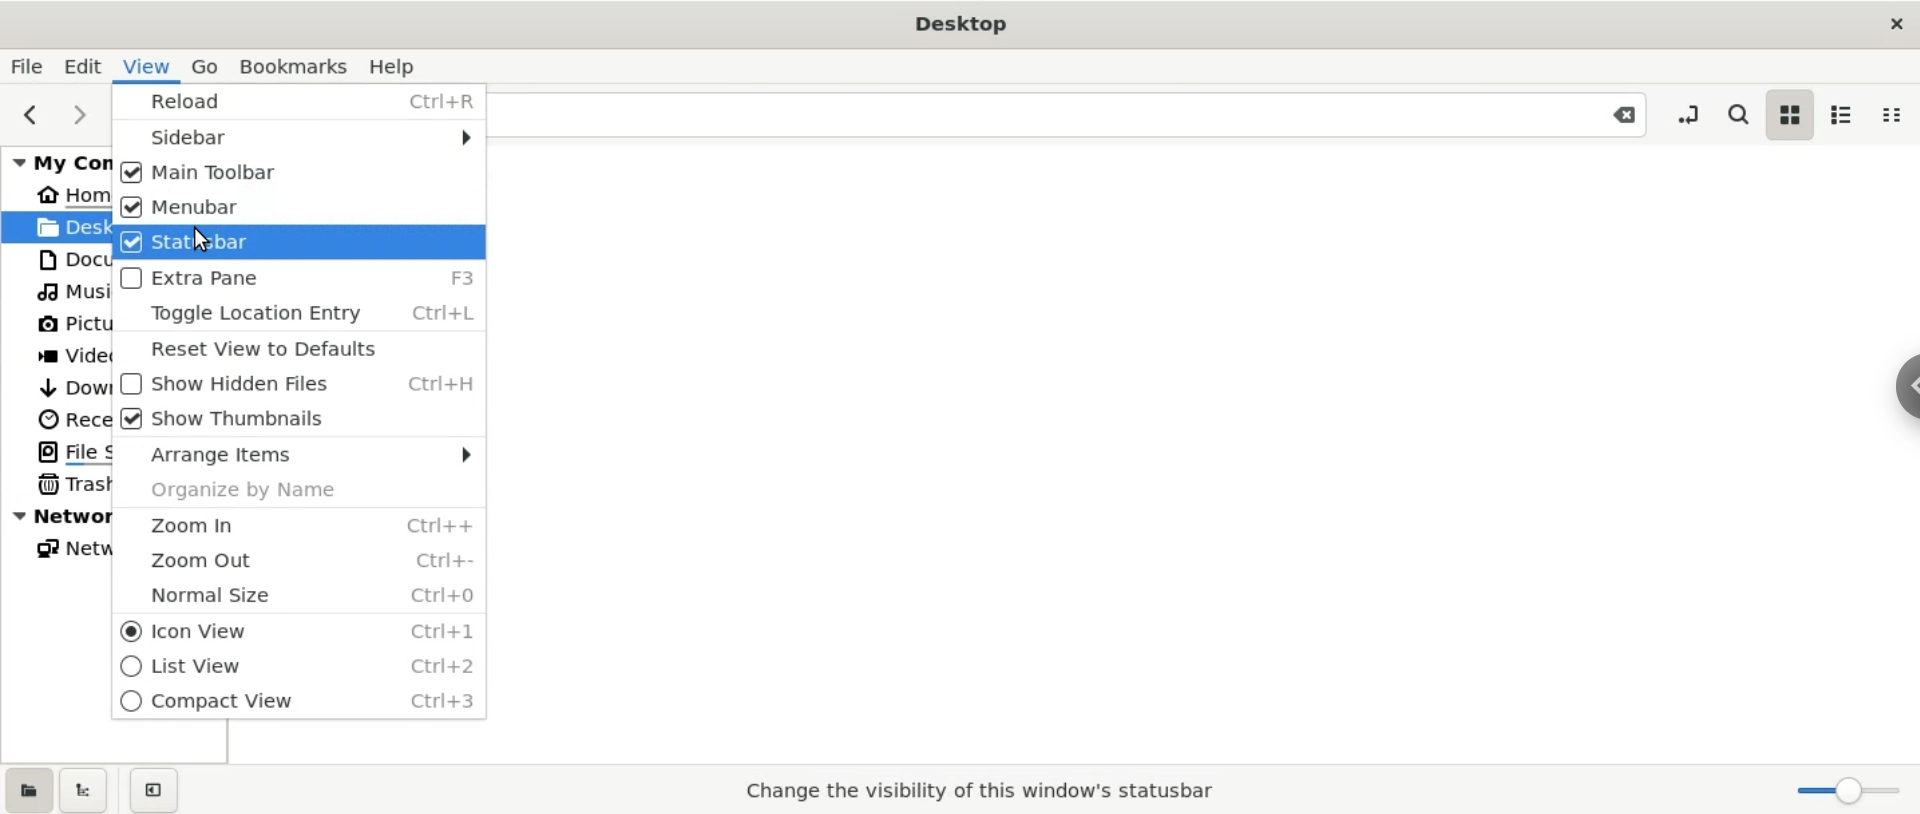 The width and height of the screenshot is (1920, 814). I want to click on close sidebar, so click(168, 792).